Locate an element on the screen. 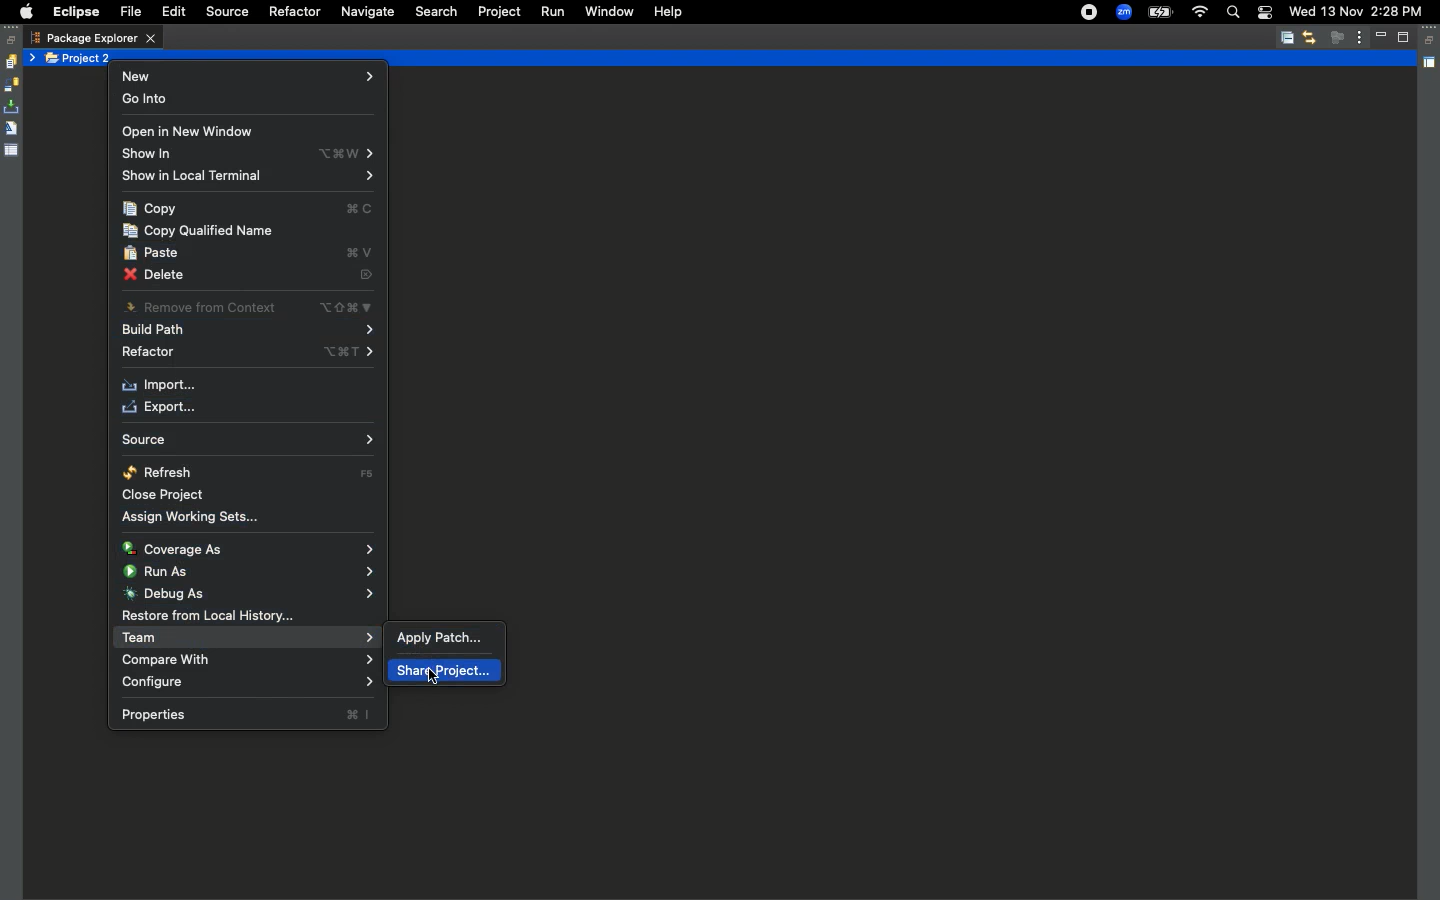 This screenshot has width=1440, height=900. Go into is located at coordinates (150, 101).